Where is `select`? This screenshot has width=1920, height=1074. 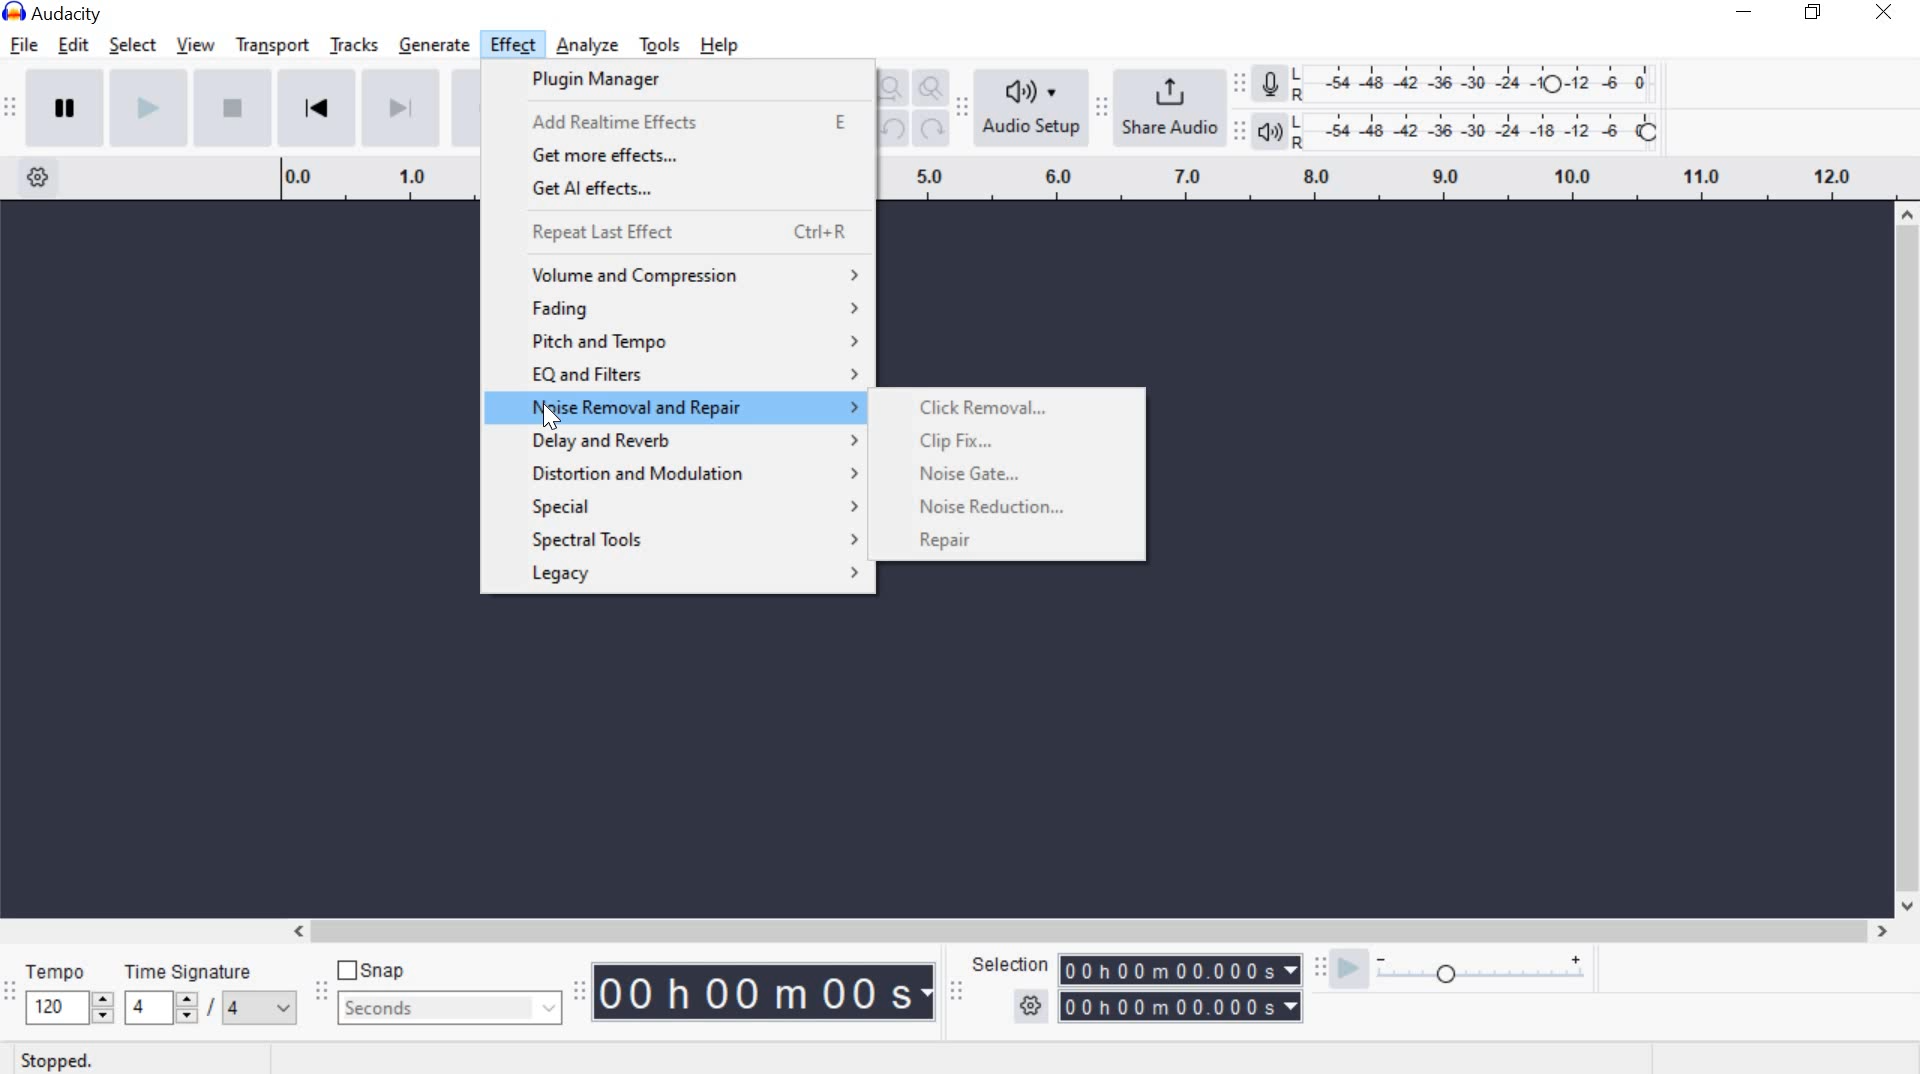 select is located at coordinates (132, 43).